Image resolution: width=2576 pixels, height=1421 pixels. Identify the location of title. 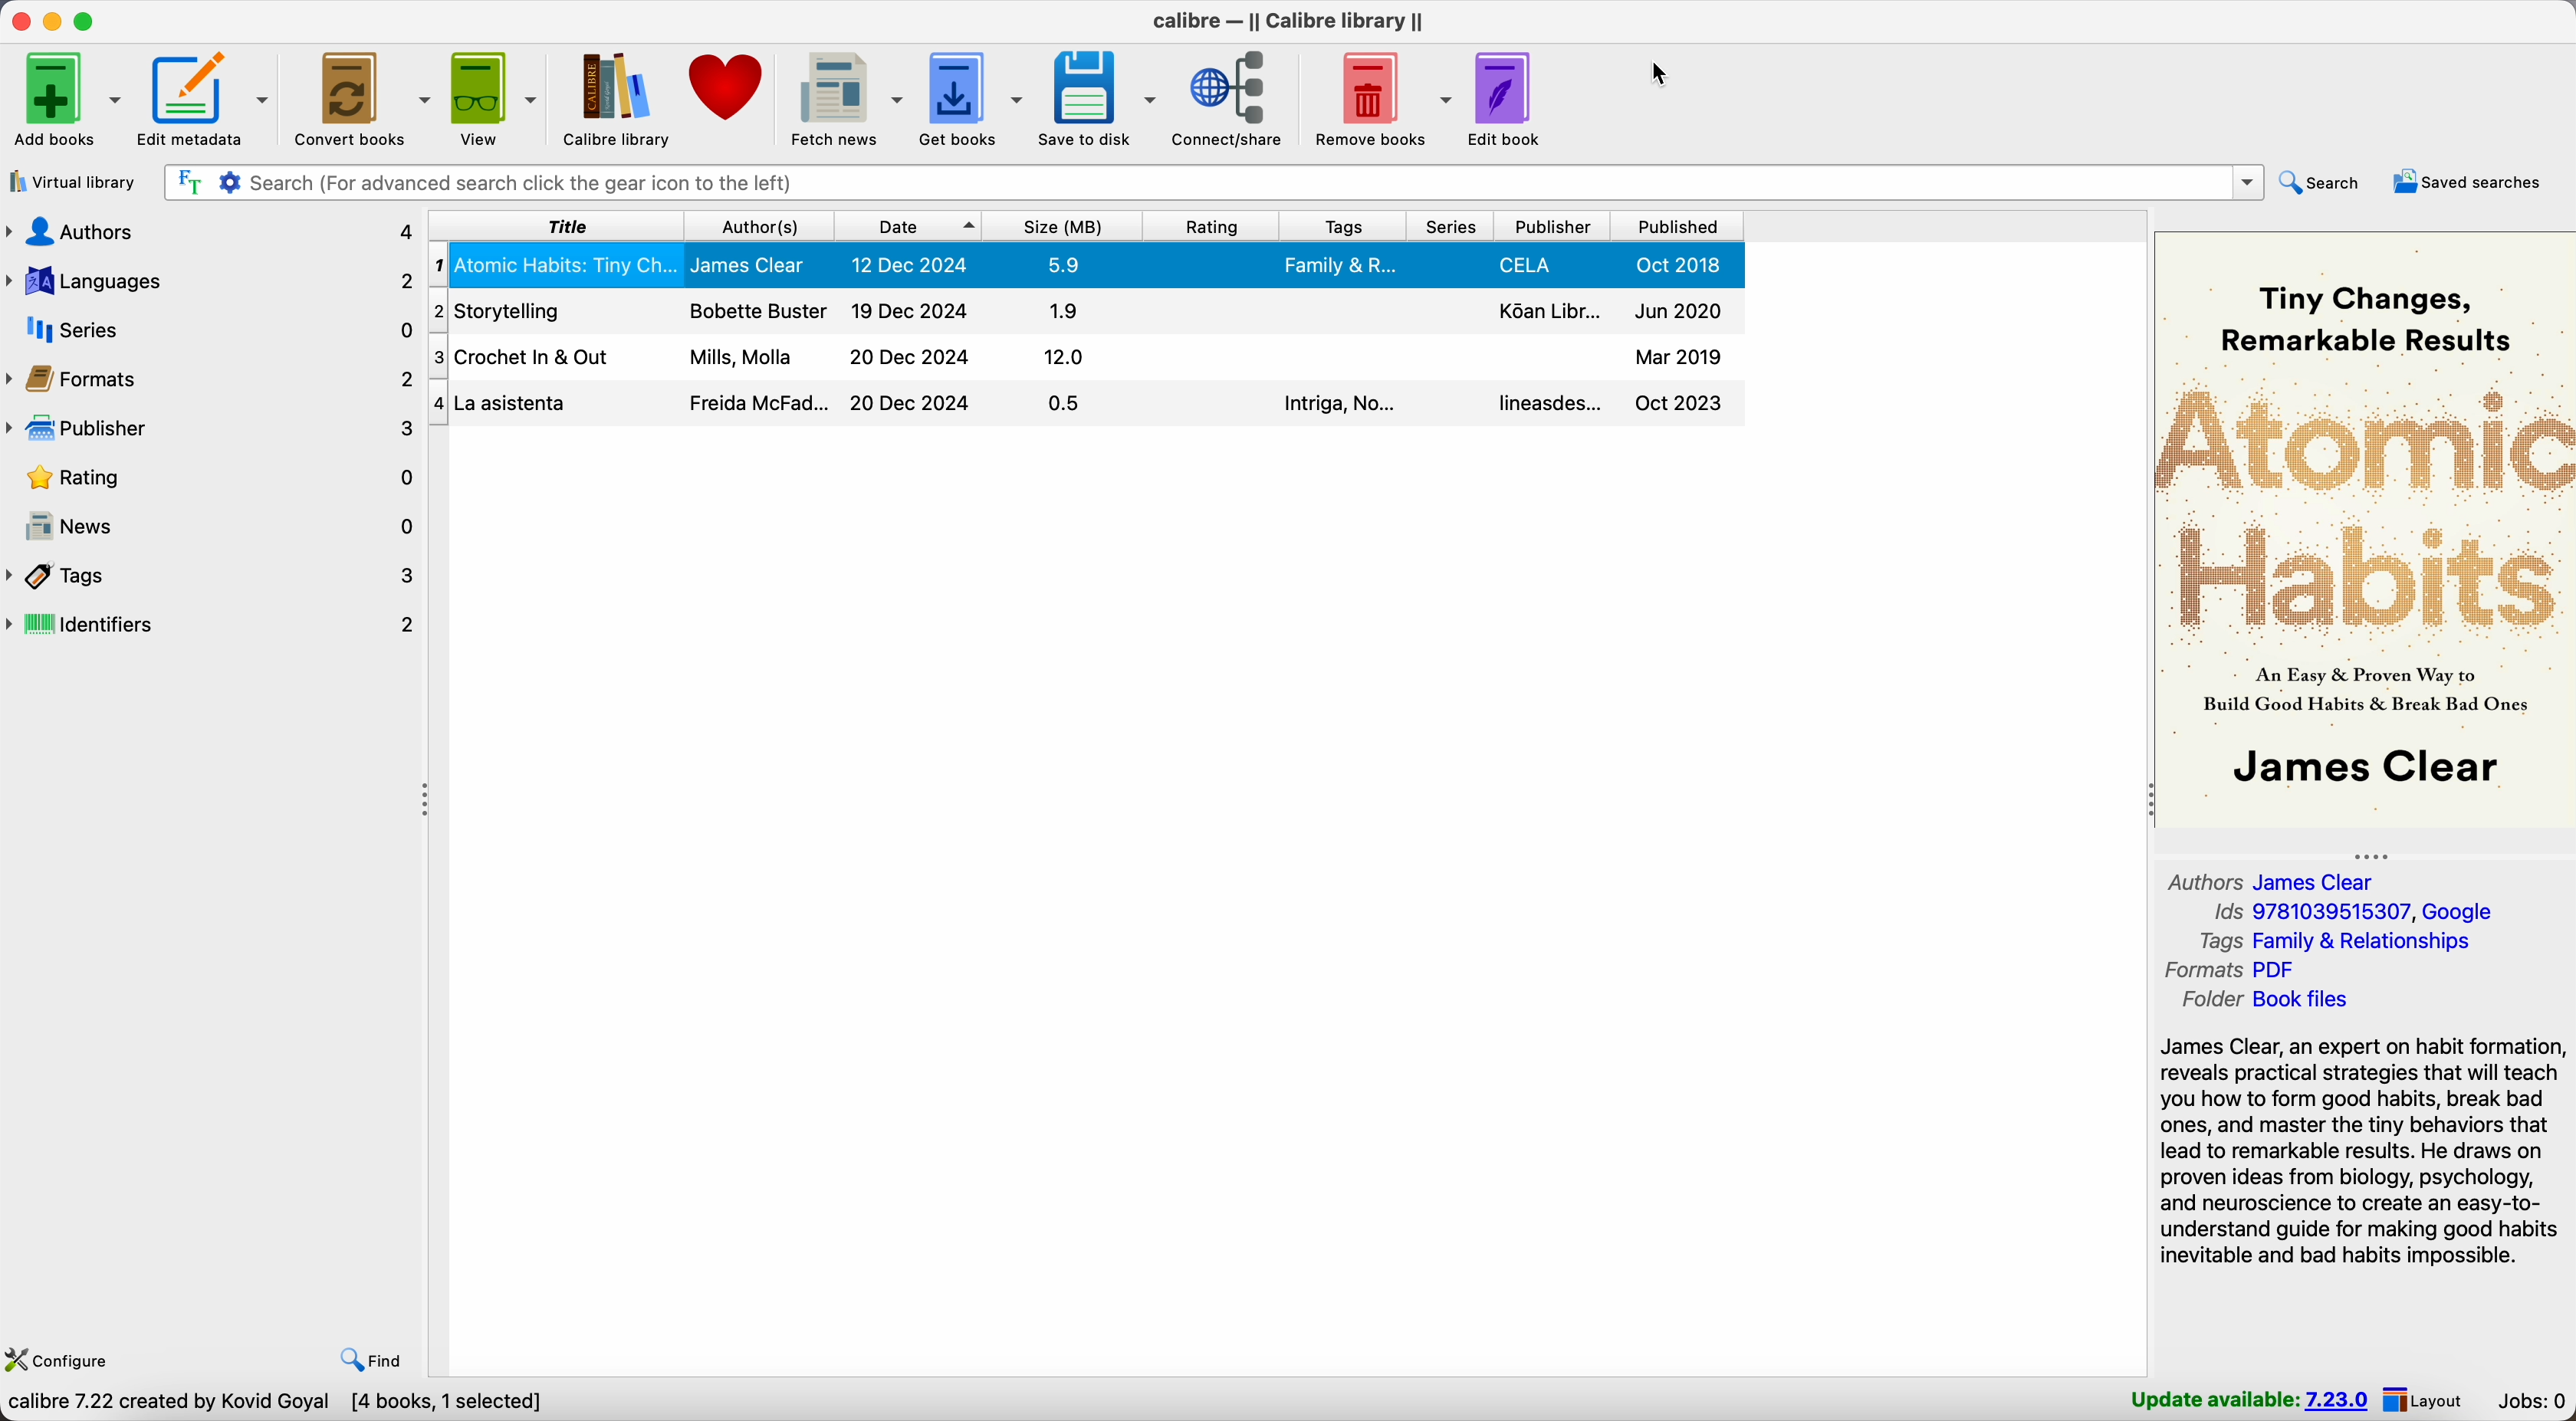
(557, 225).